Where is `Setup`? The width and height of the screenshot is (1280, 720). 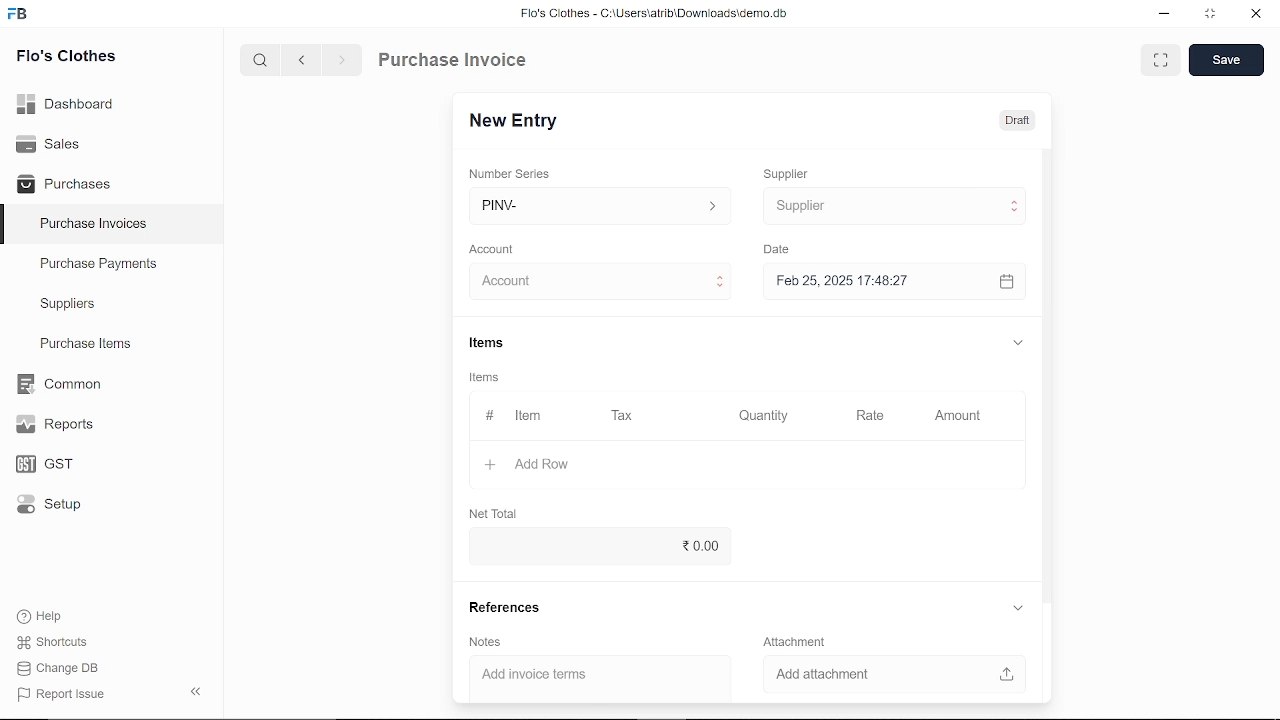 Setup is located at coordinates (44, 508).